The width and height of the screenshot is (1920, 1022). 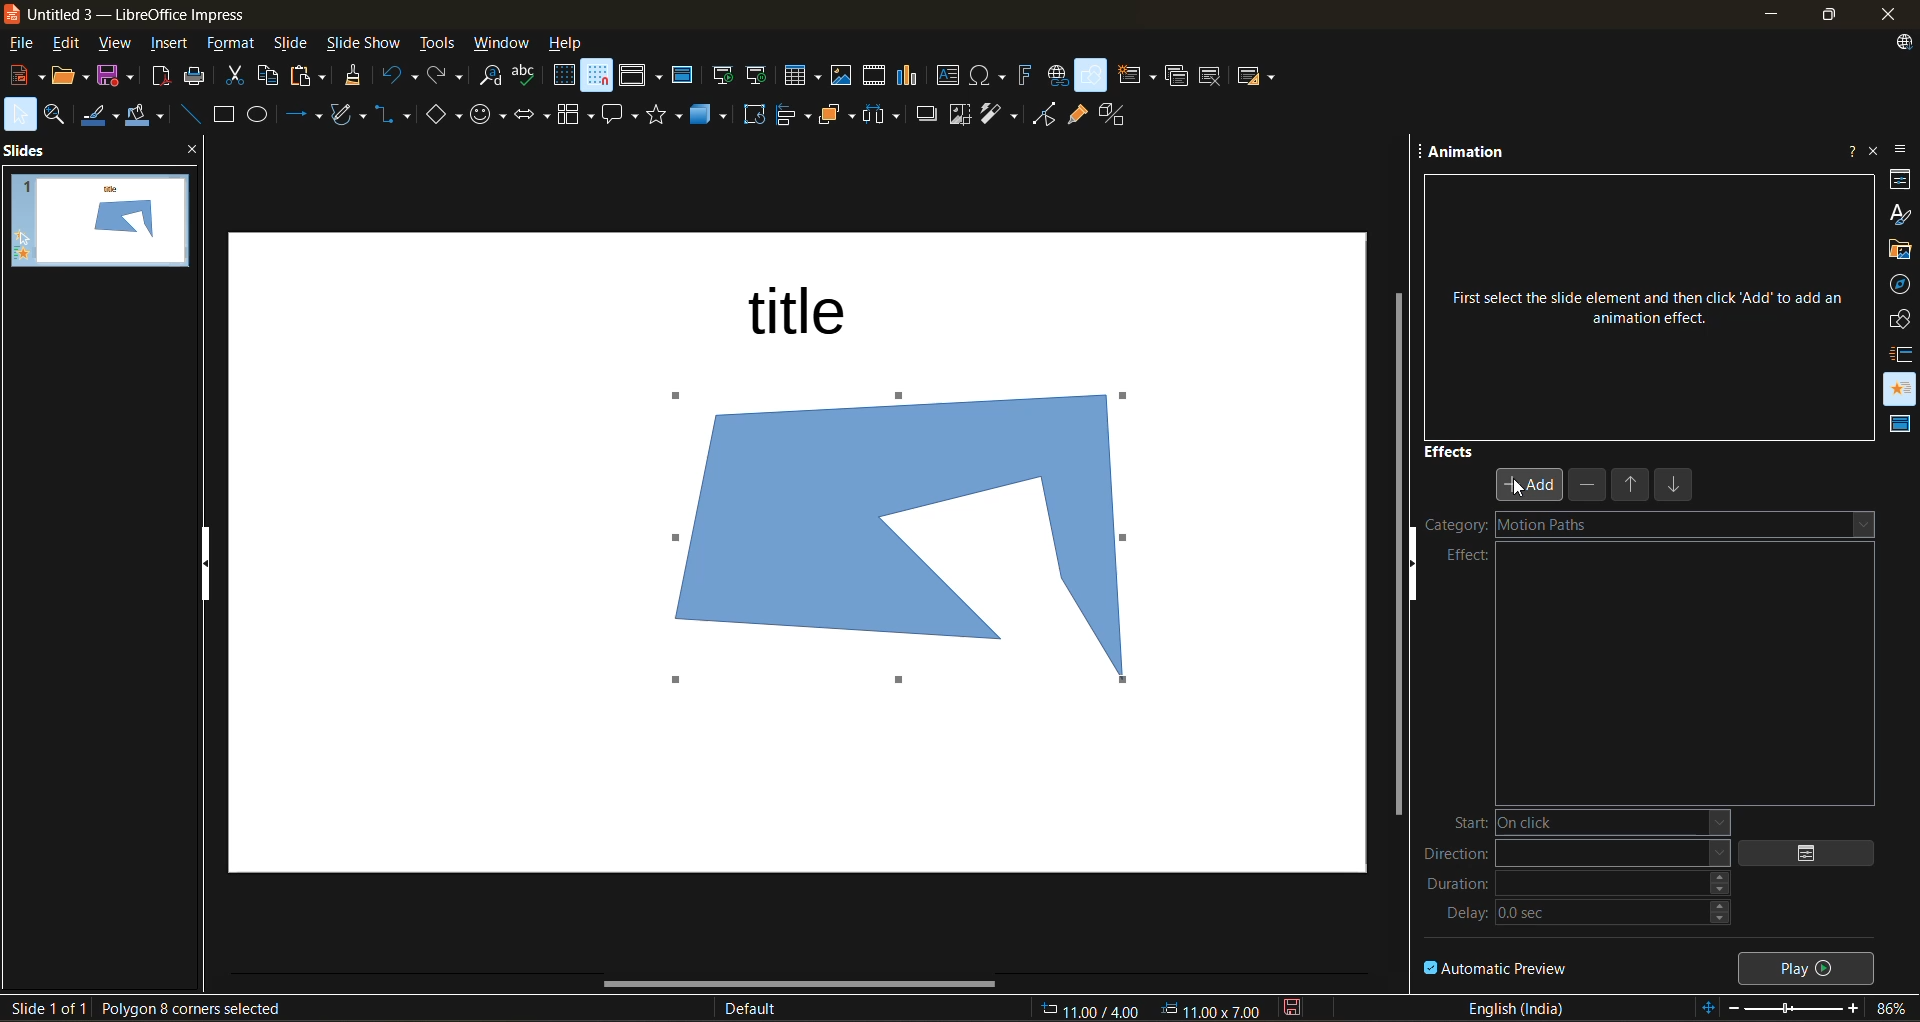 What do you see at coordinates (534, 117) in the screenshot?
I see `block arrows` at bounding box center [534, 117].